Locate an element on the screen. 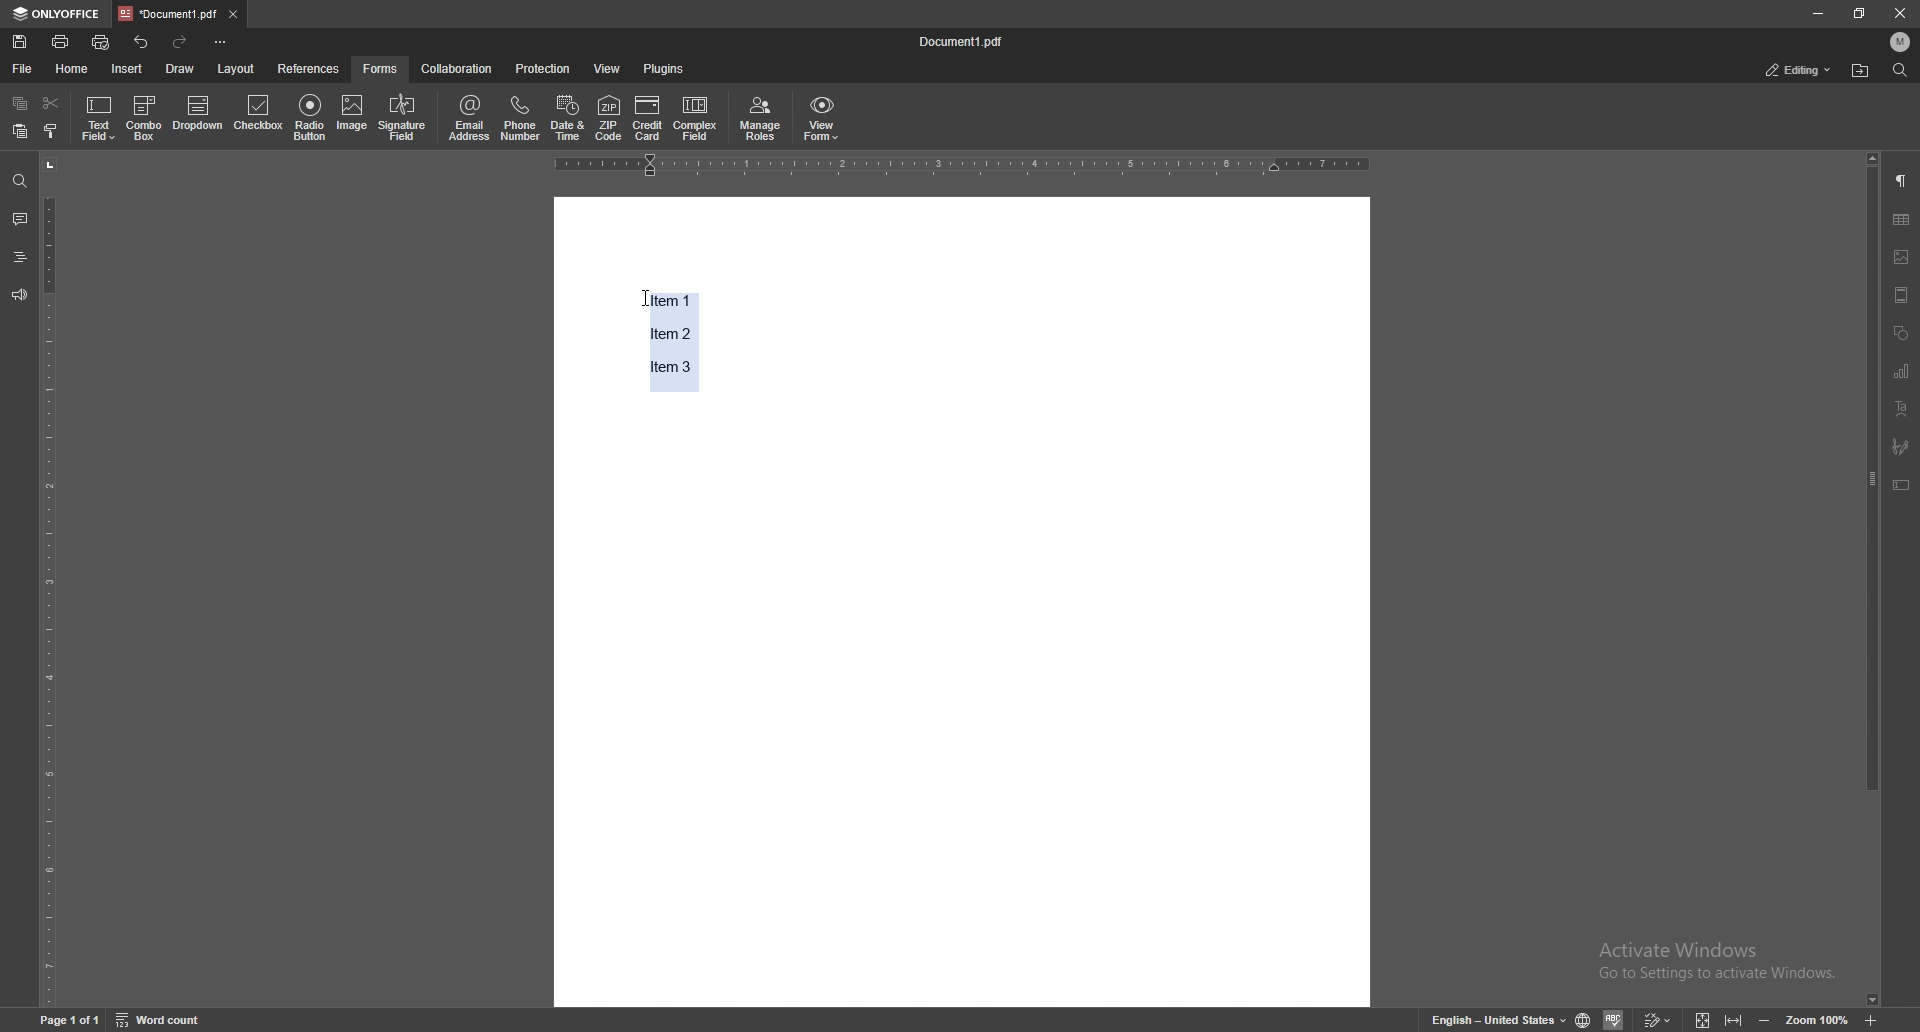 This screenshot has width=1920, height=1032. protection is located at coordinates (545, 68).